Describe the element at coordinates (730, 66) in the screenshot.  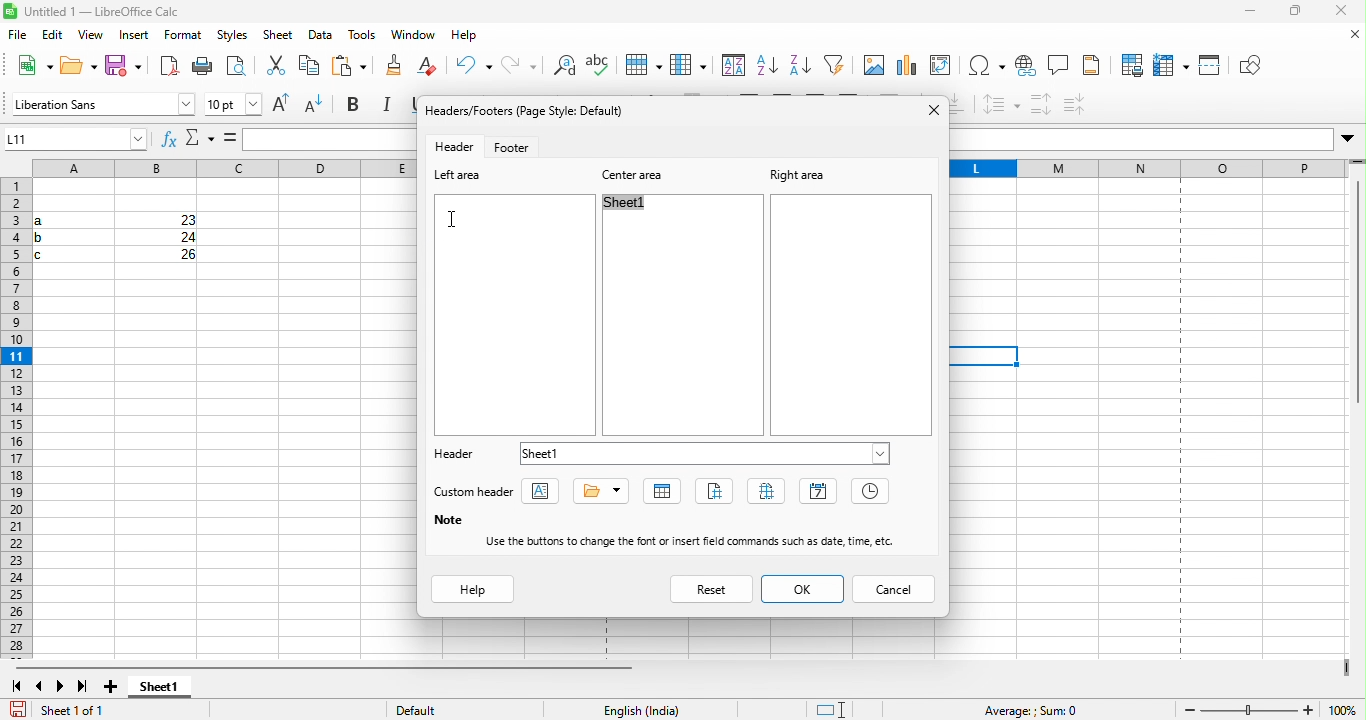
I see `sort ascending` at that location.